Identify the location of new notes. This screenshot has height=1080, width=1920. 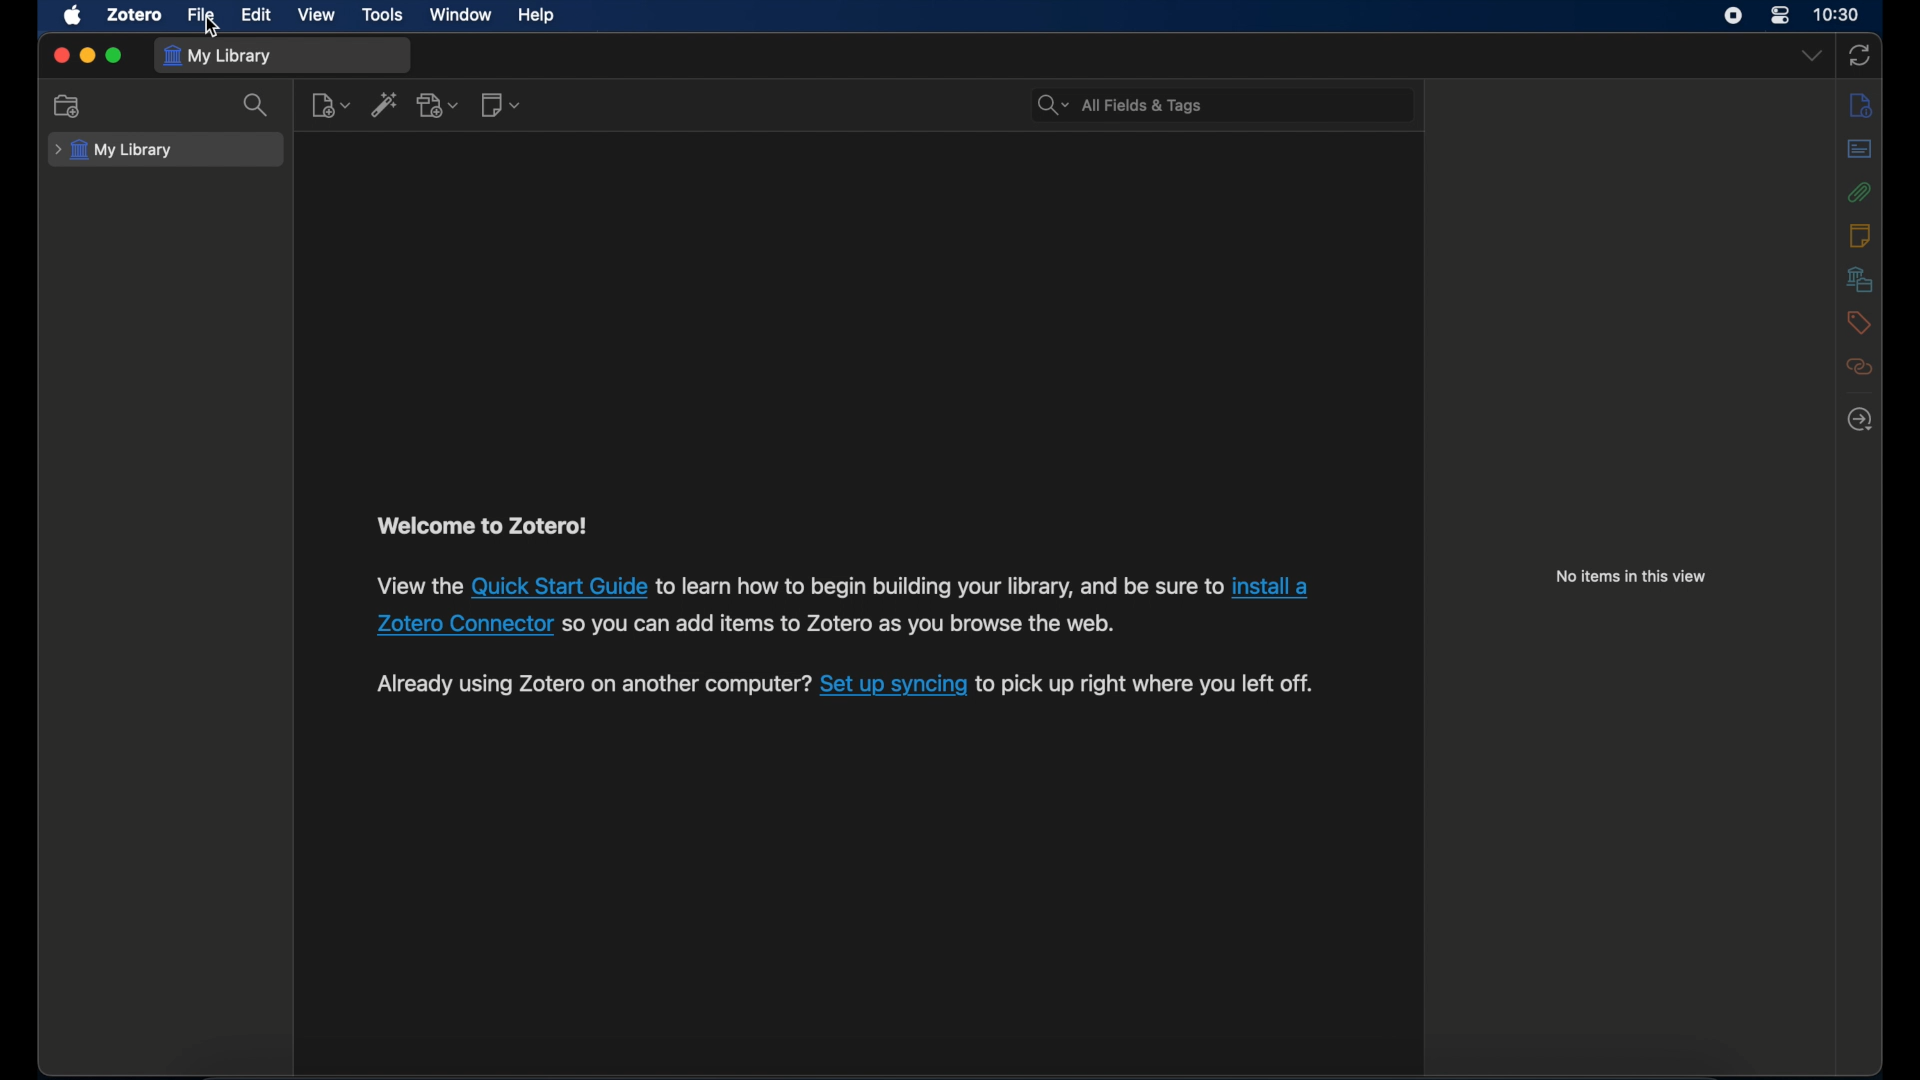
(500, 104).